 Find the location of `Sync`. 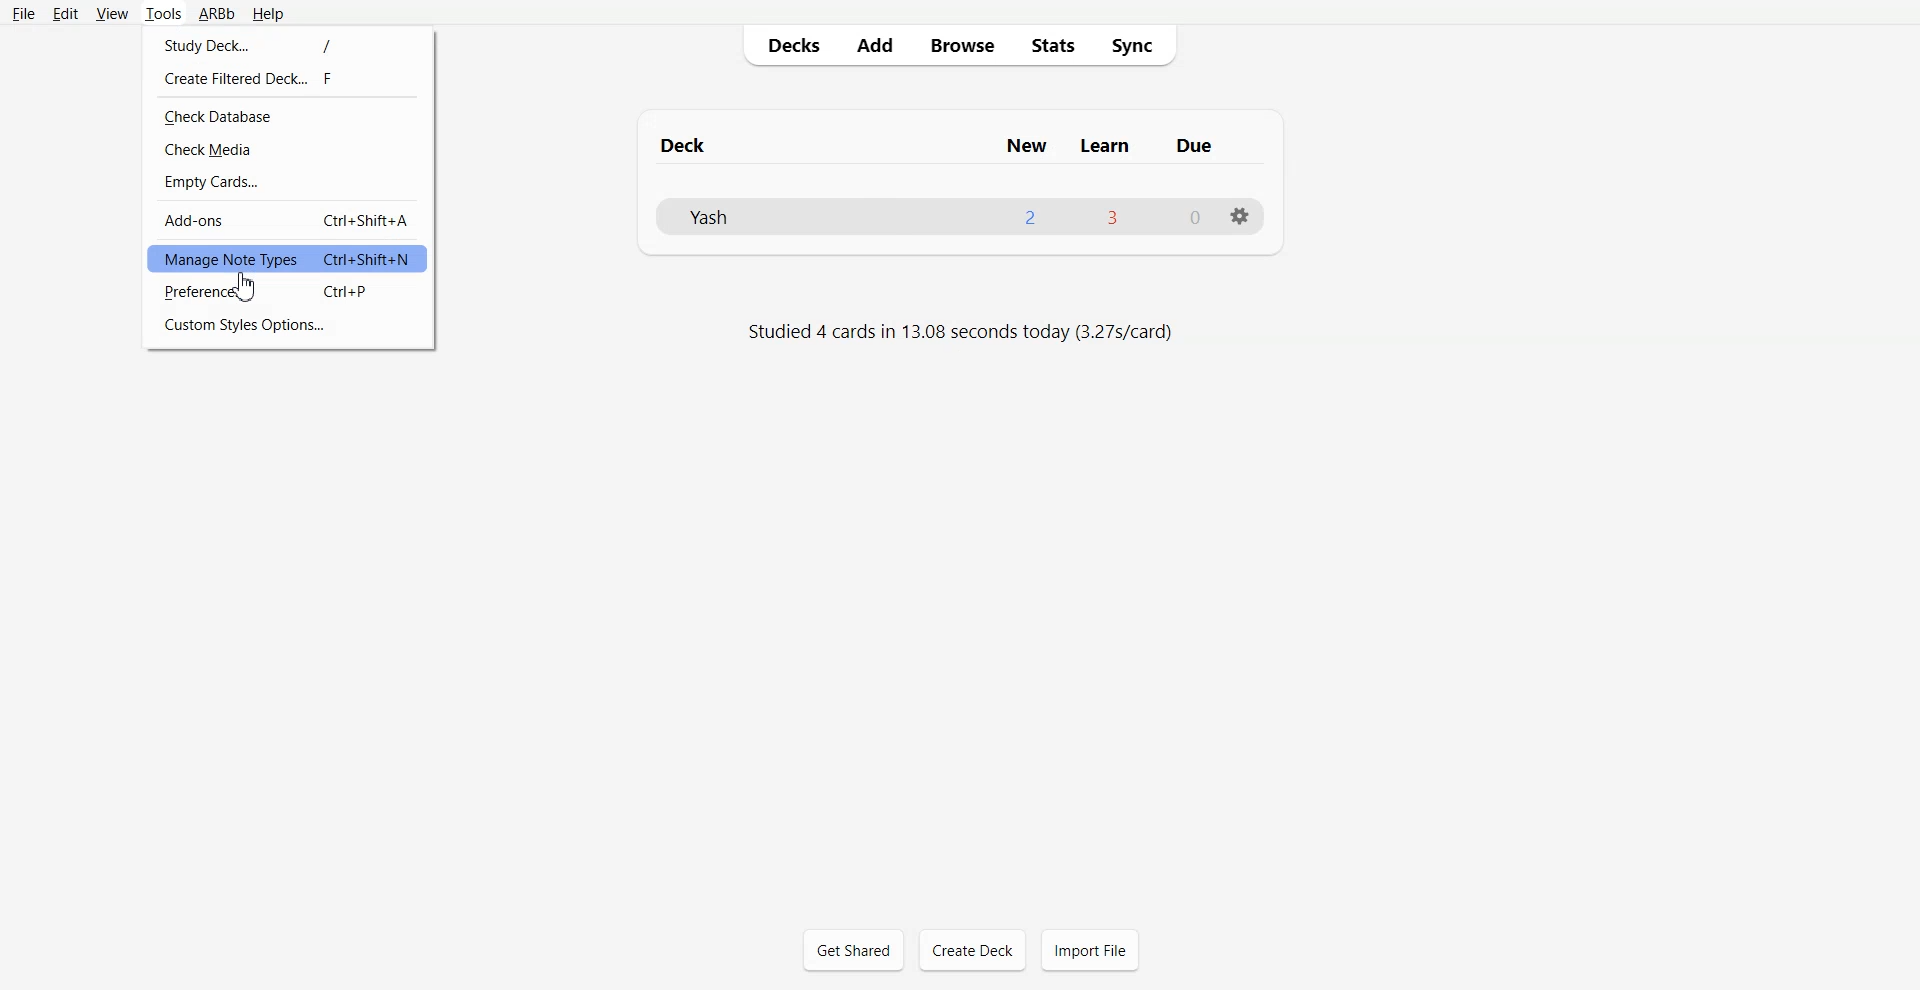

Sync is located at coordinates (1138, 44).